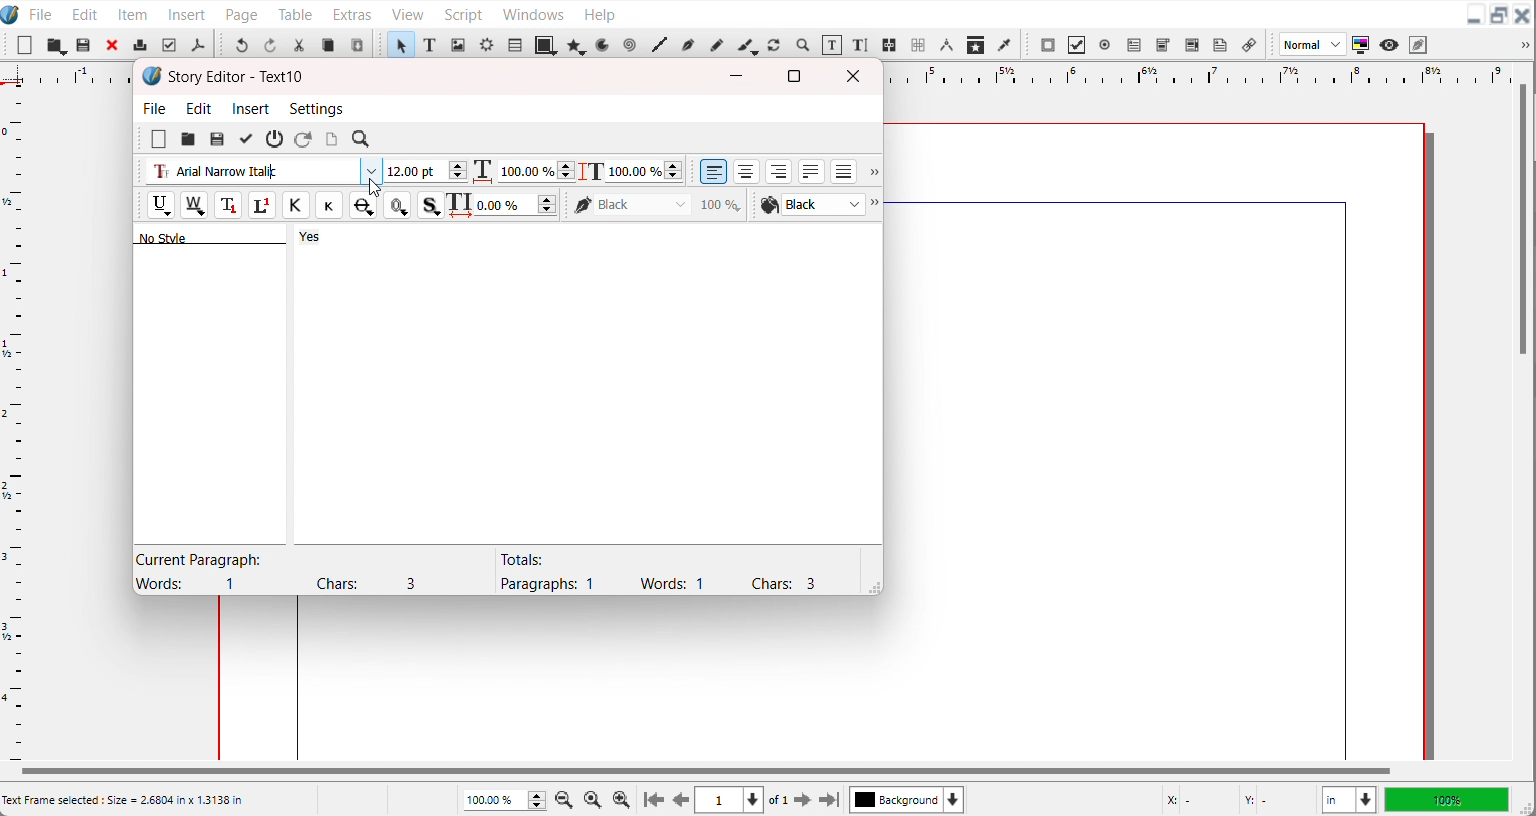 Image resolution: width=1536 pixels, height=816 pixels. Describe the element at coordinates (25, 45) in the screenshot. I see `New` at that location.